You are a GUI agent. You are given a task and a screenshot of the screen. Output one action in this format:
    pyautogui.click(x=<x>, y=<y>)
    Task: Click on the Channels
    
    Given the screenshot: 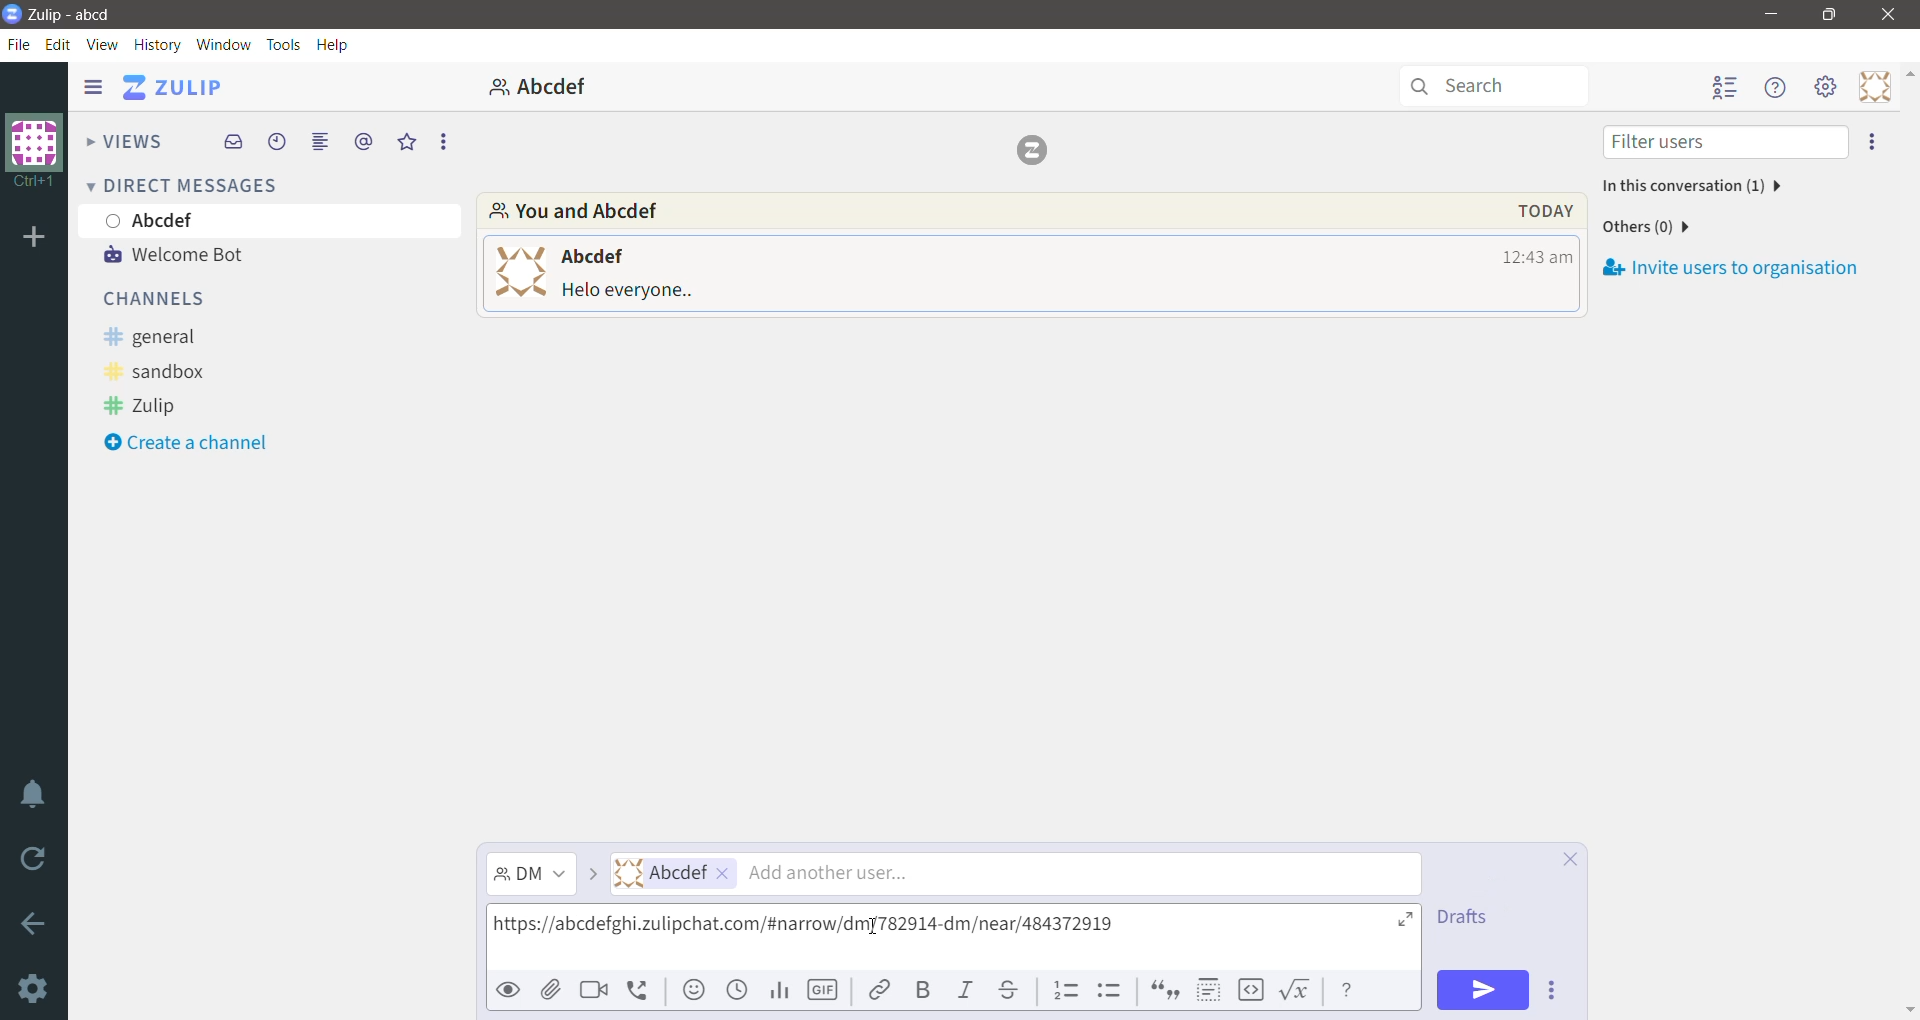 What is the action you would take?
    pyautogui.click(x=163, y=301)
    